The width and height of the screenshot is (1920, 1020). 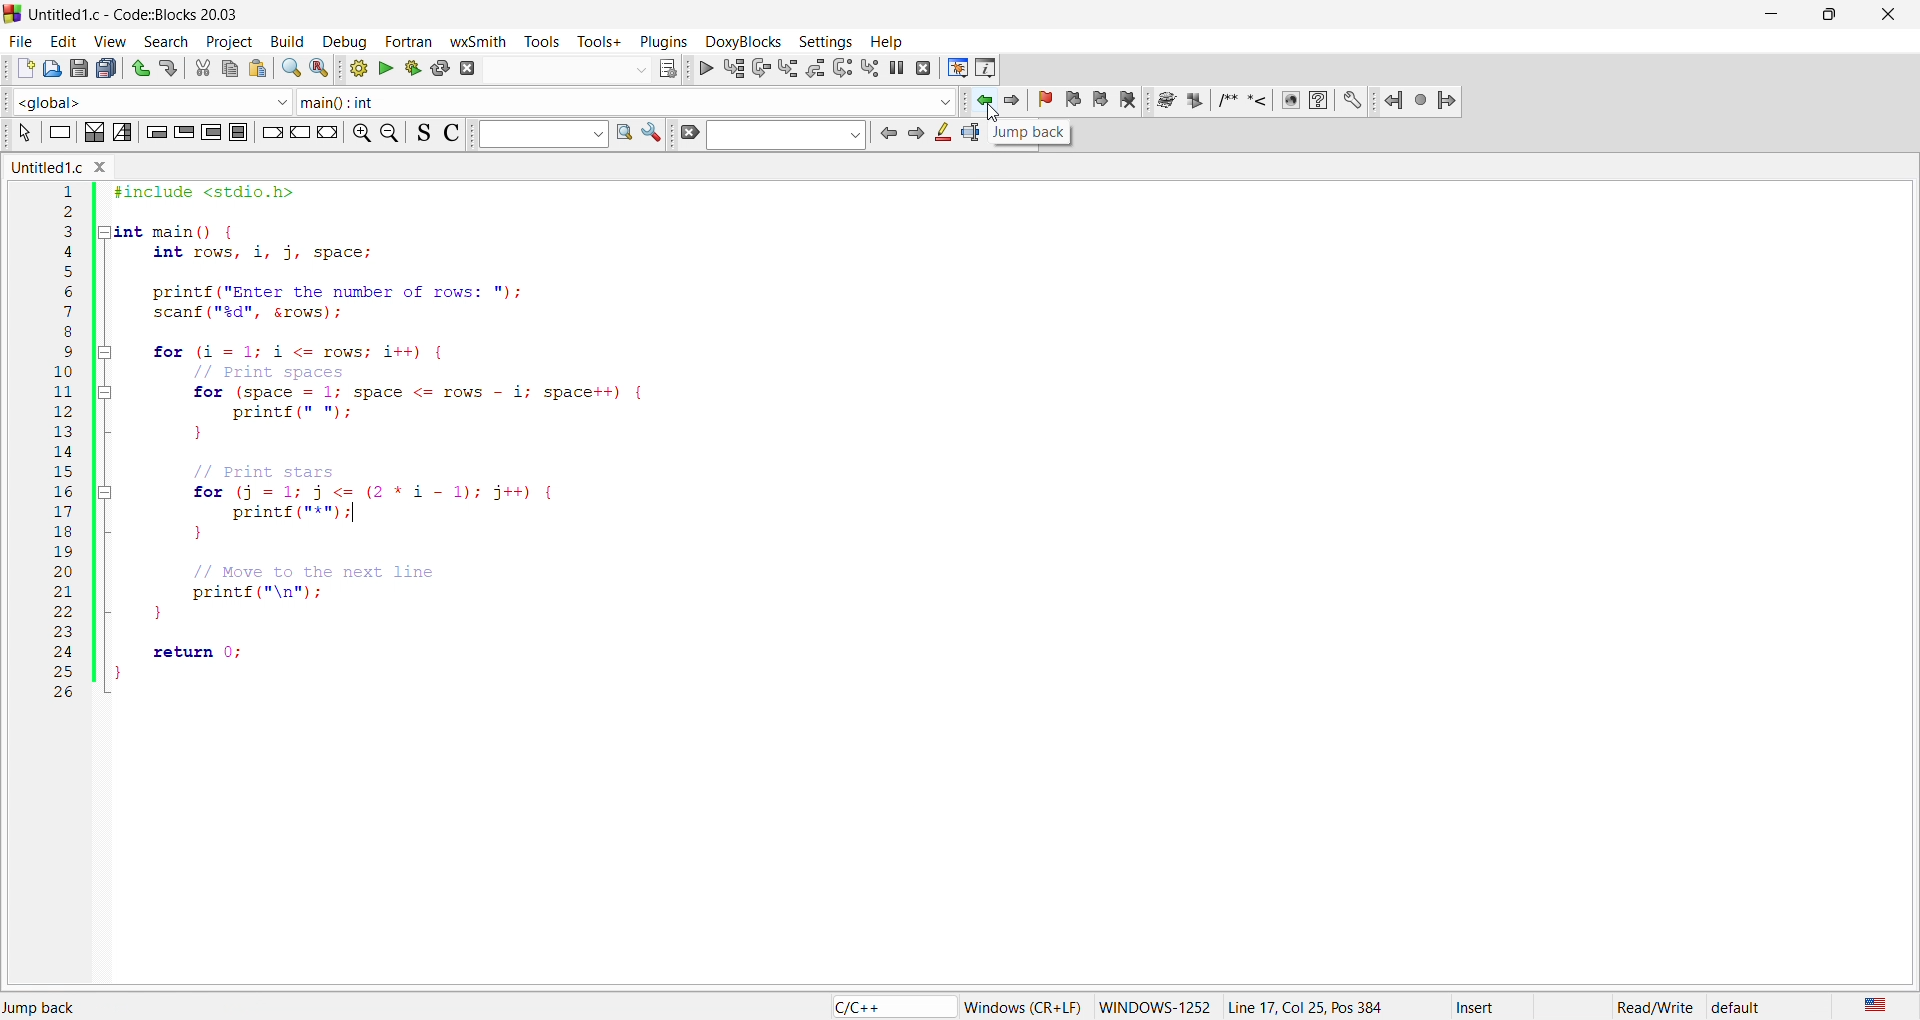 What do you see at coordinates (984, 98) in the screenshot?
I see `jump backward` at bounding box center [984, 98].